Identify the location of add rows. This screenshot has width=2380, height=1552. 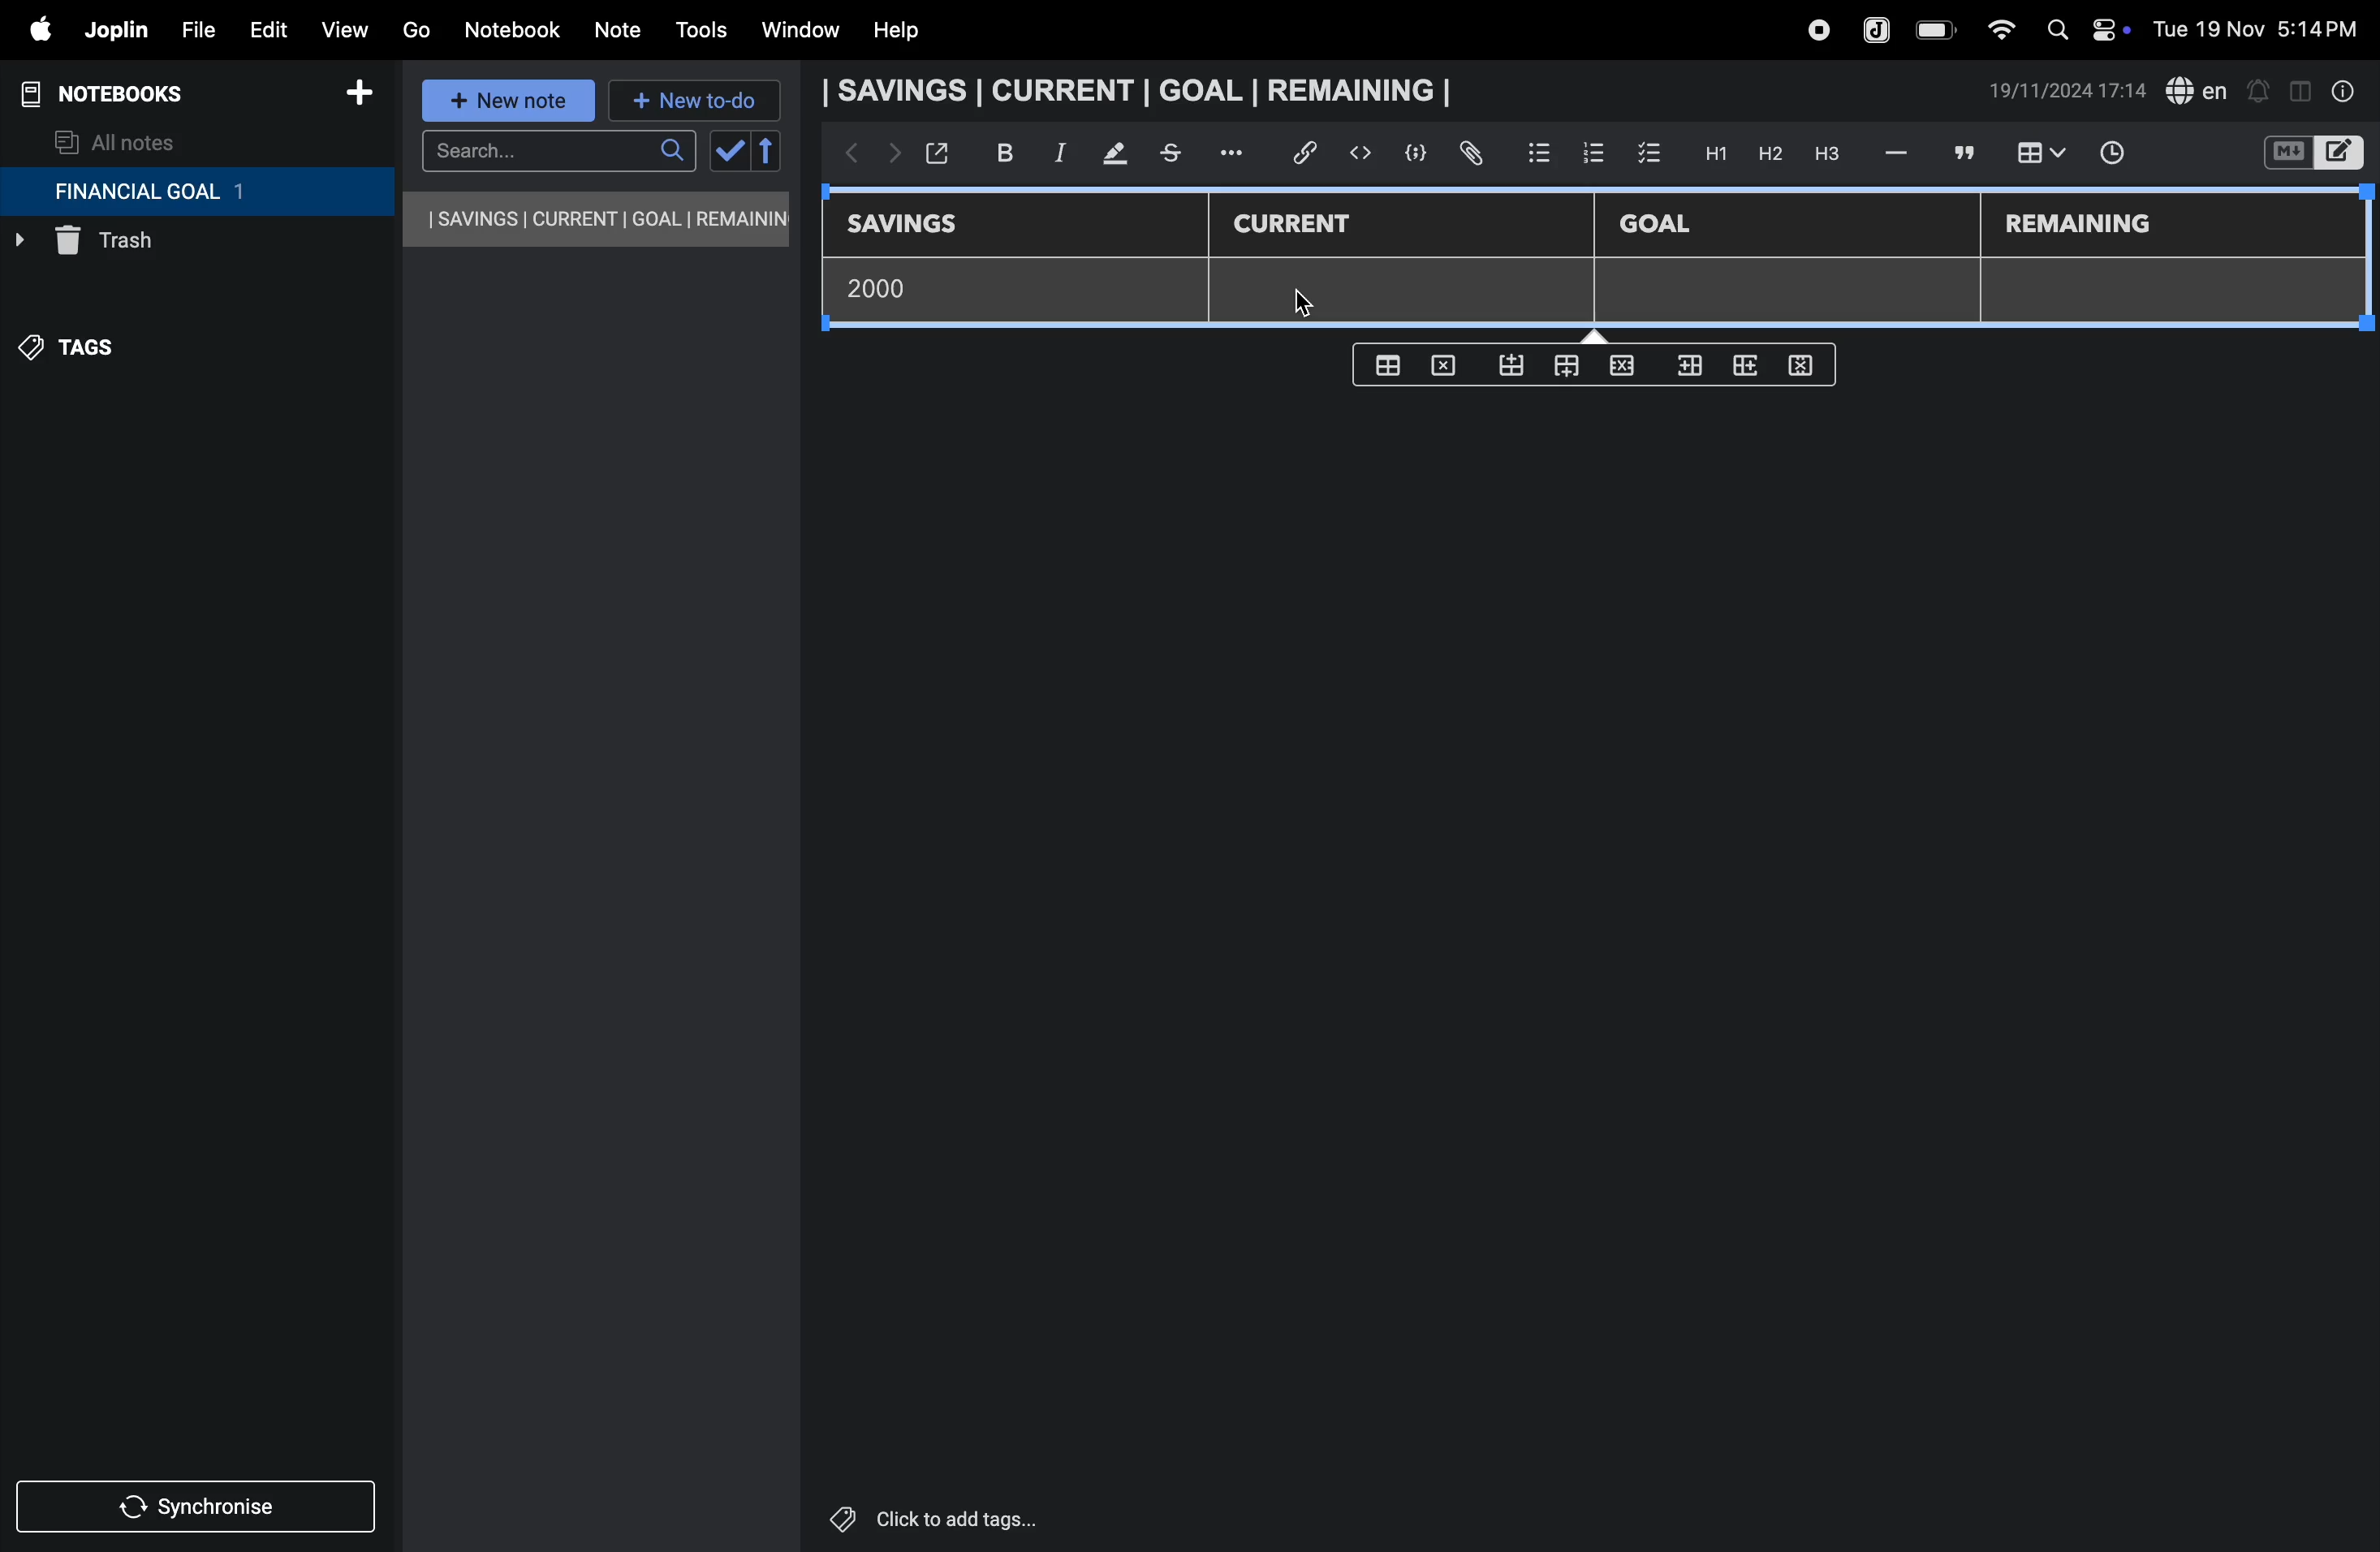
(1742, 371).